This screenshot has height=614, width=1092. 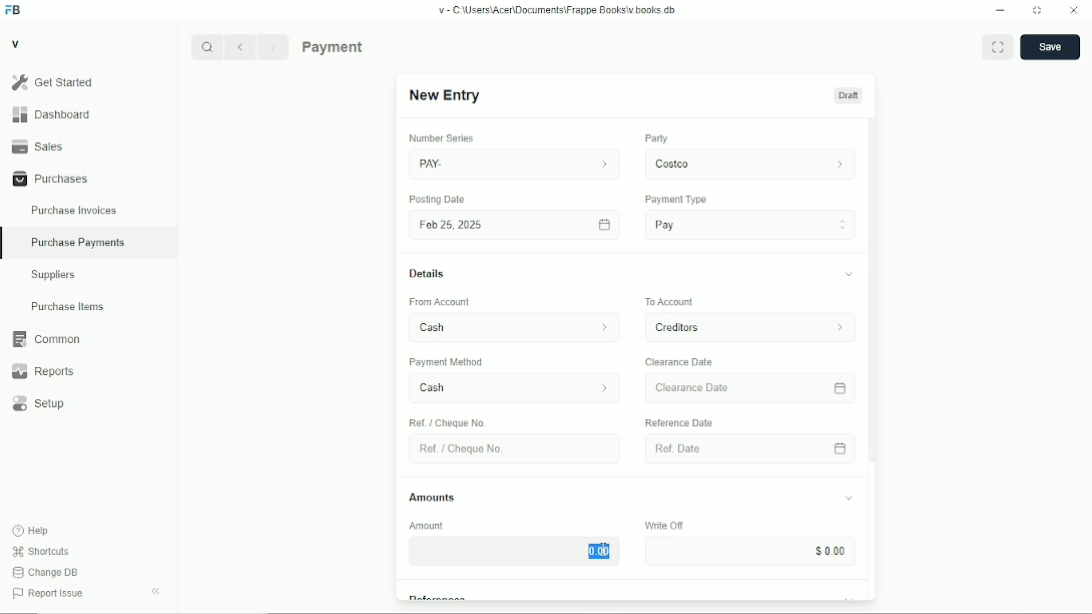 I want to click on save, so click(x=1050, y=47).